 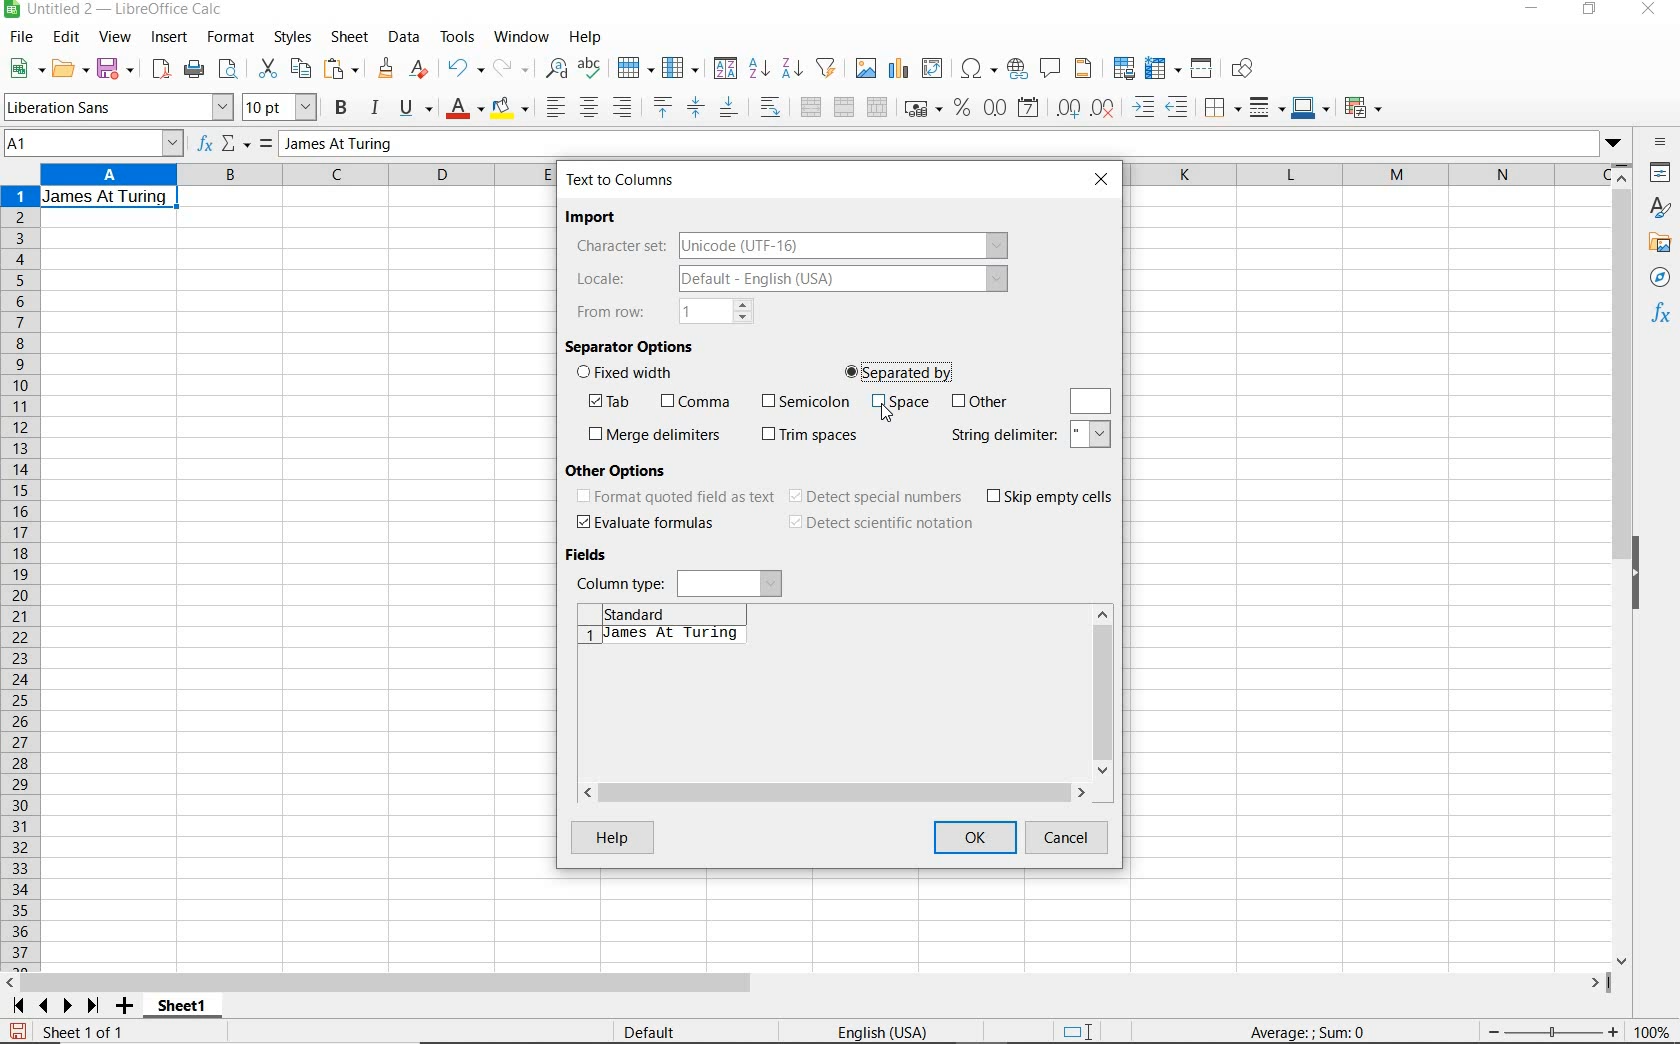 What do you see at coordinates (979, 402) in the screenshot?
I see `other` at bounding box center [979, 402].